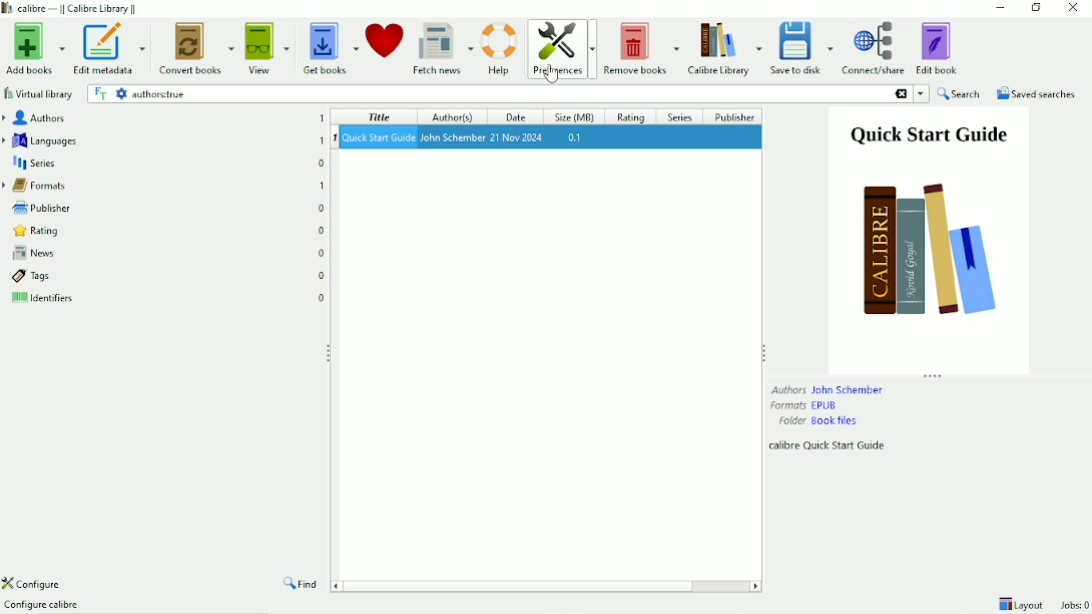 This screenshot has width=1092, height=614. I want to click on Rating, so click(630, 116).